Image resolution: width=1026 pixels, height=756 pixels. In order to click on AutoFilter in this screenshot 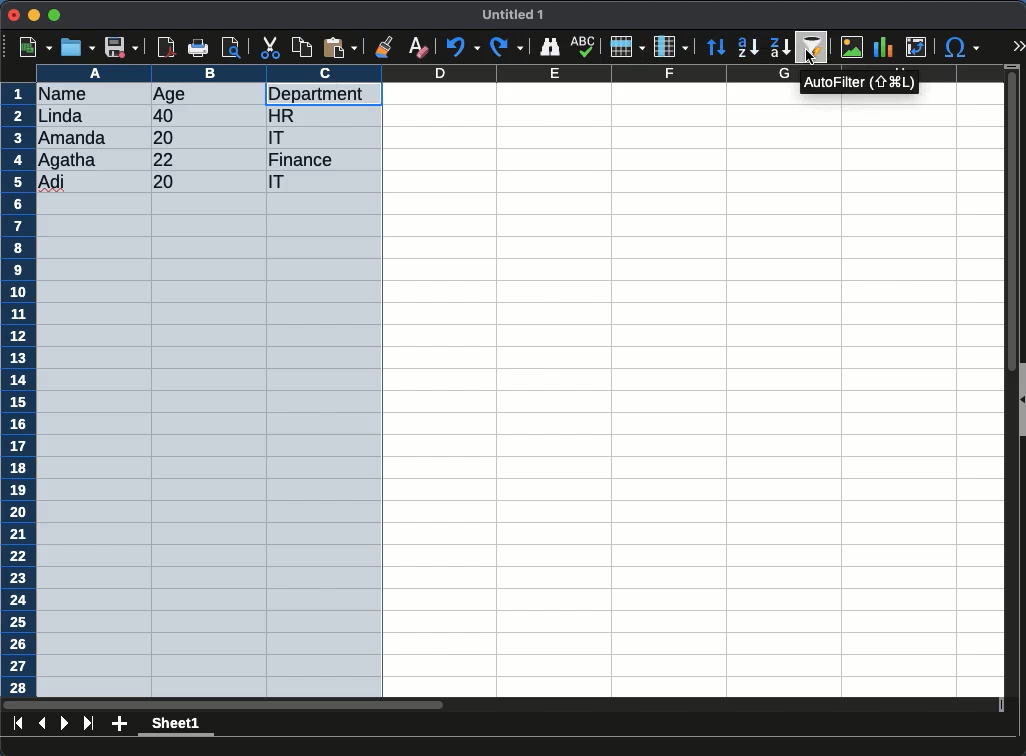, I will do `click(859, 82)`.